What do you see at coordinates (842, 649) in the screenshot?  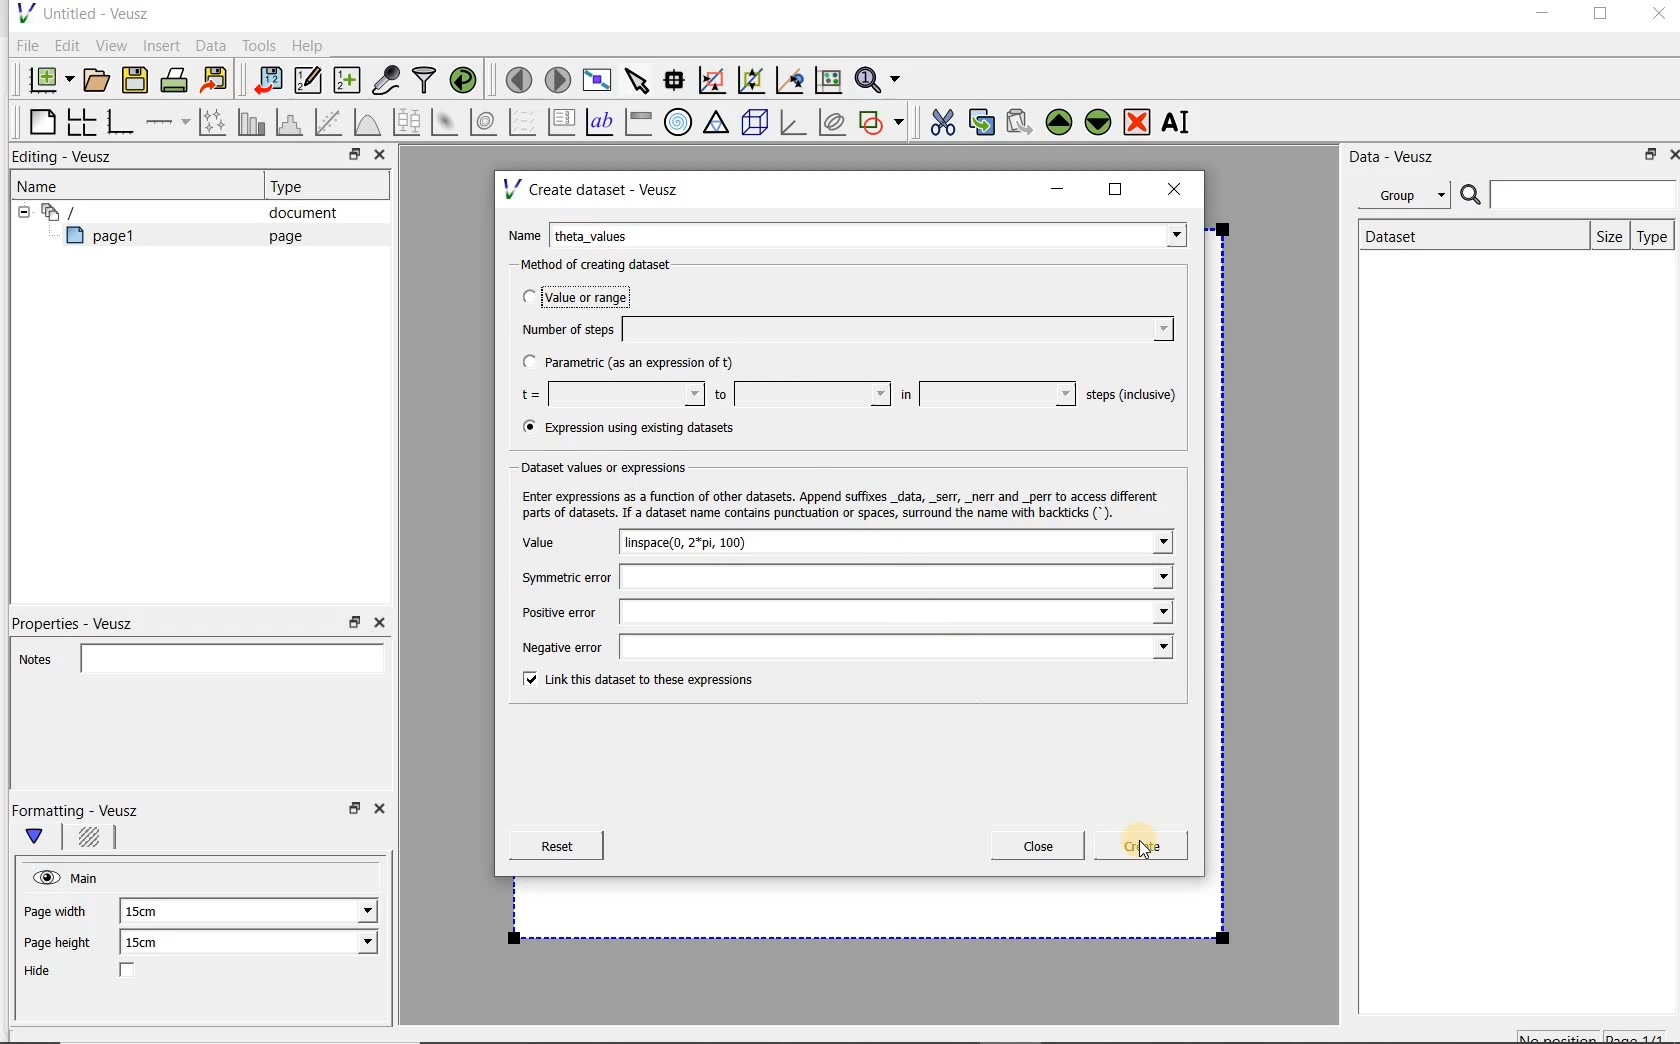 I see `Negative error ` at bounding box center [842, 649].